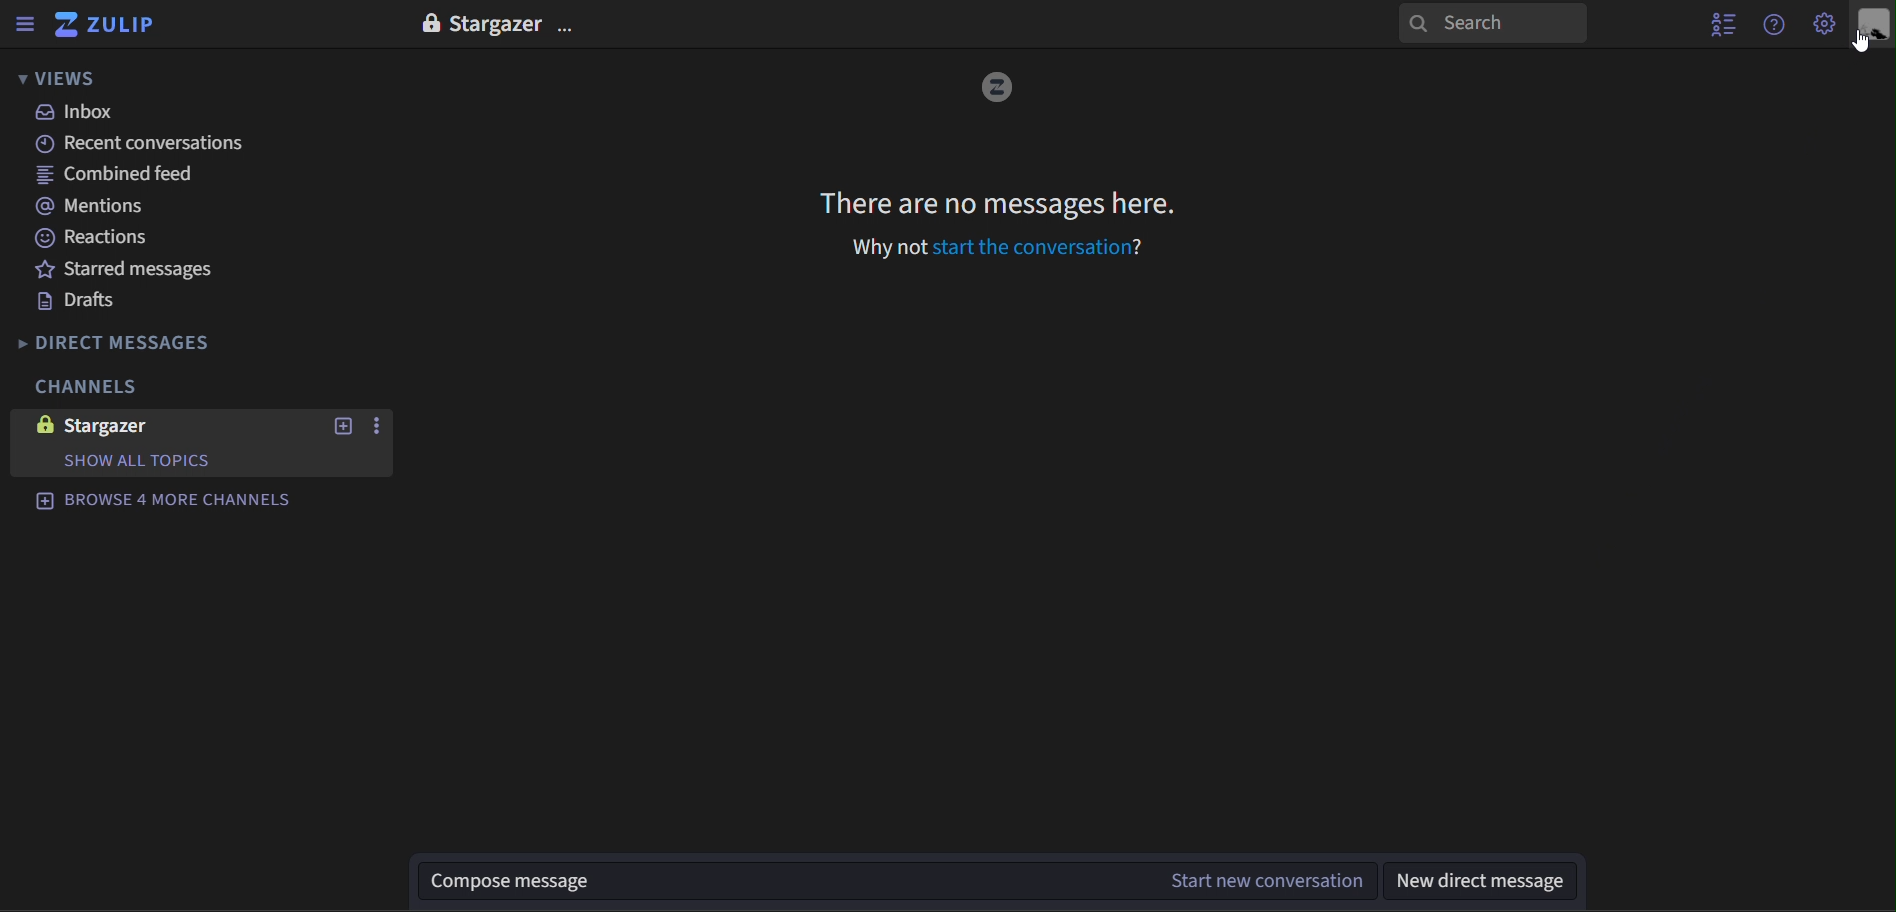  I want to click on inbox, so click(85, 113).